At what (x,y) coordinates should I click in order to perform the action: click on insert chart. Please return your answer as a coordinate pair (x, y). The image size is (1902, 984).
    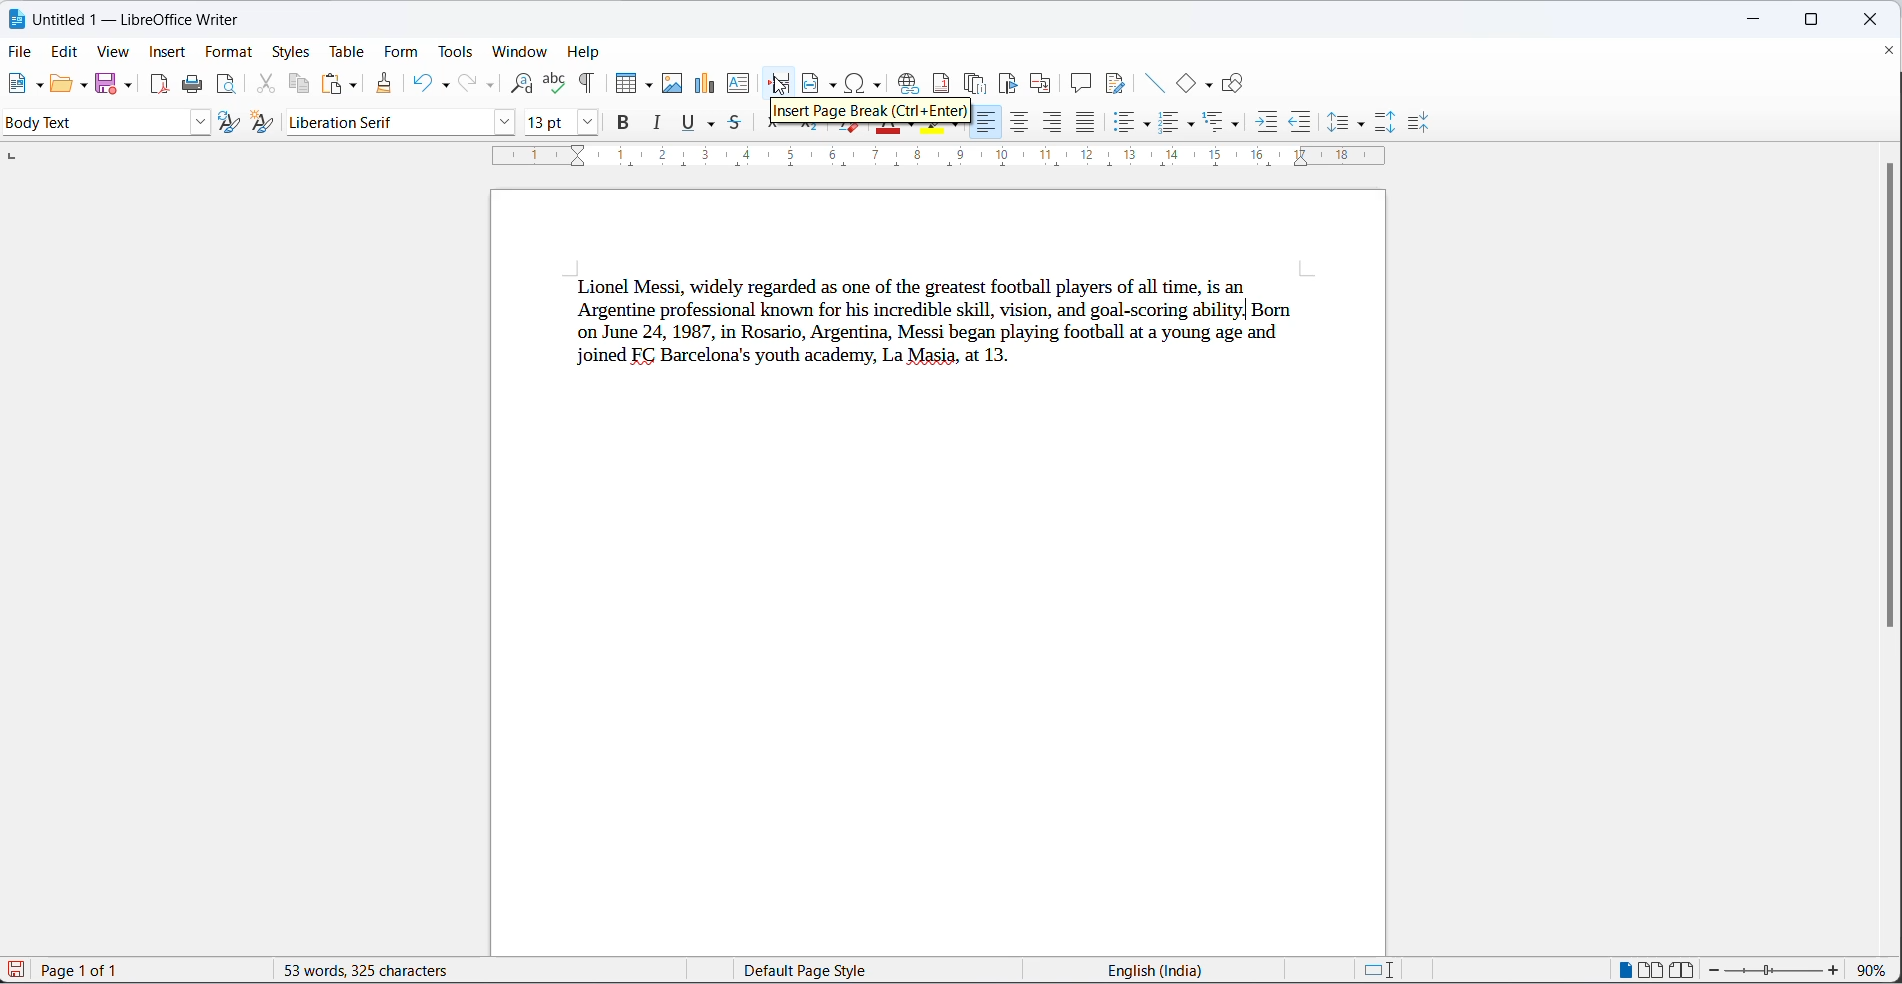
    Looking at the image, I should click on (706, 84).